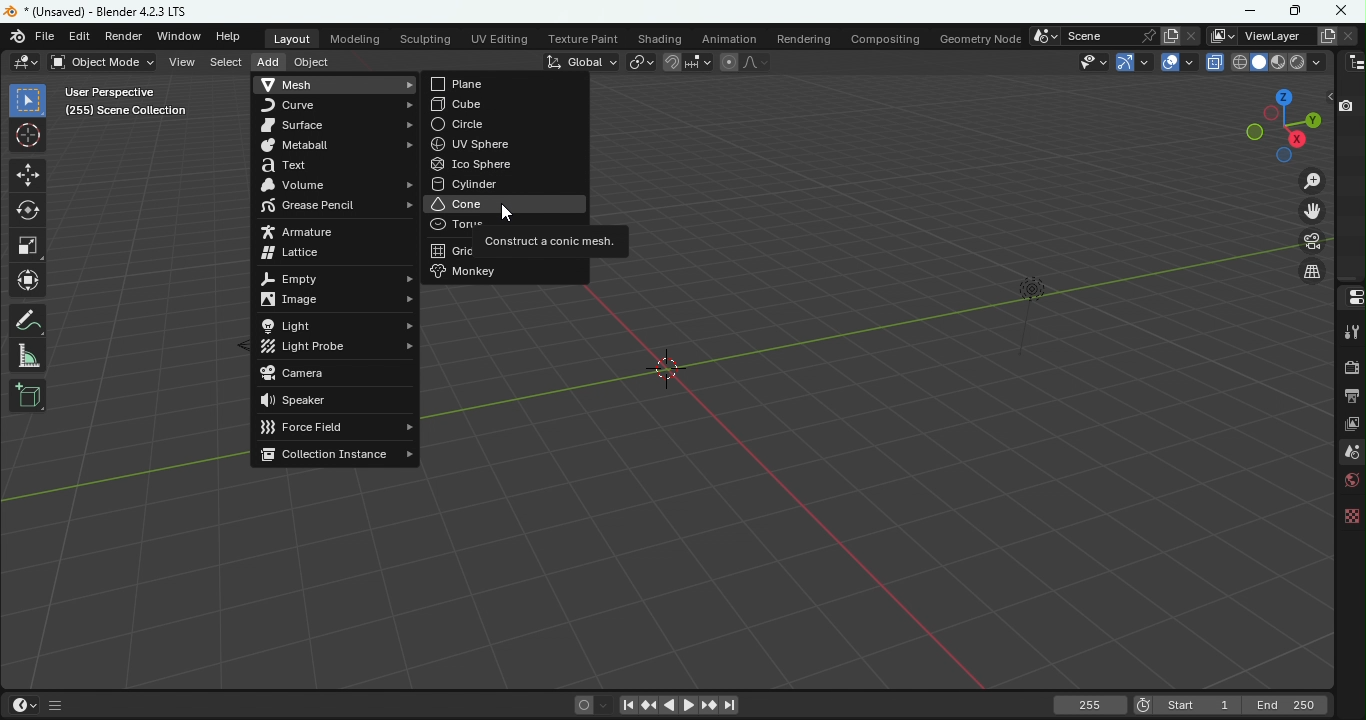 This screenshot has height=720, width=1366. Describe the element at coordinates (1220, 35) in the screenshot. I see `The active workspace view layer showing in the window` at that location.